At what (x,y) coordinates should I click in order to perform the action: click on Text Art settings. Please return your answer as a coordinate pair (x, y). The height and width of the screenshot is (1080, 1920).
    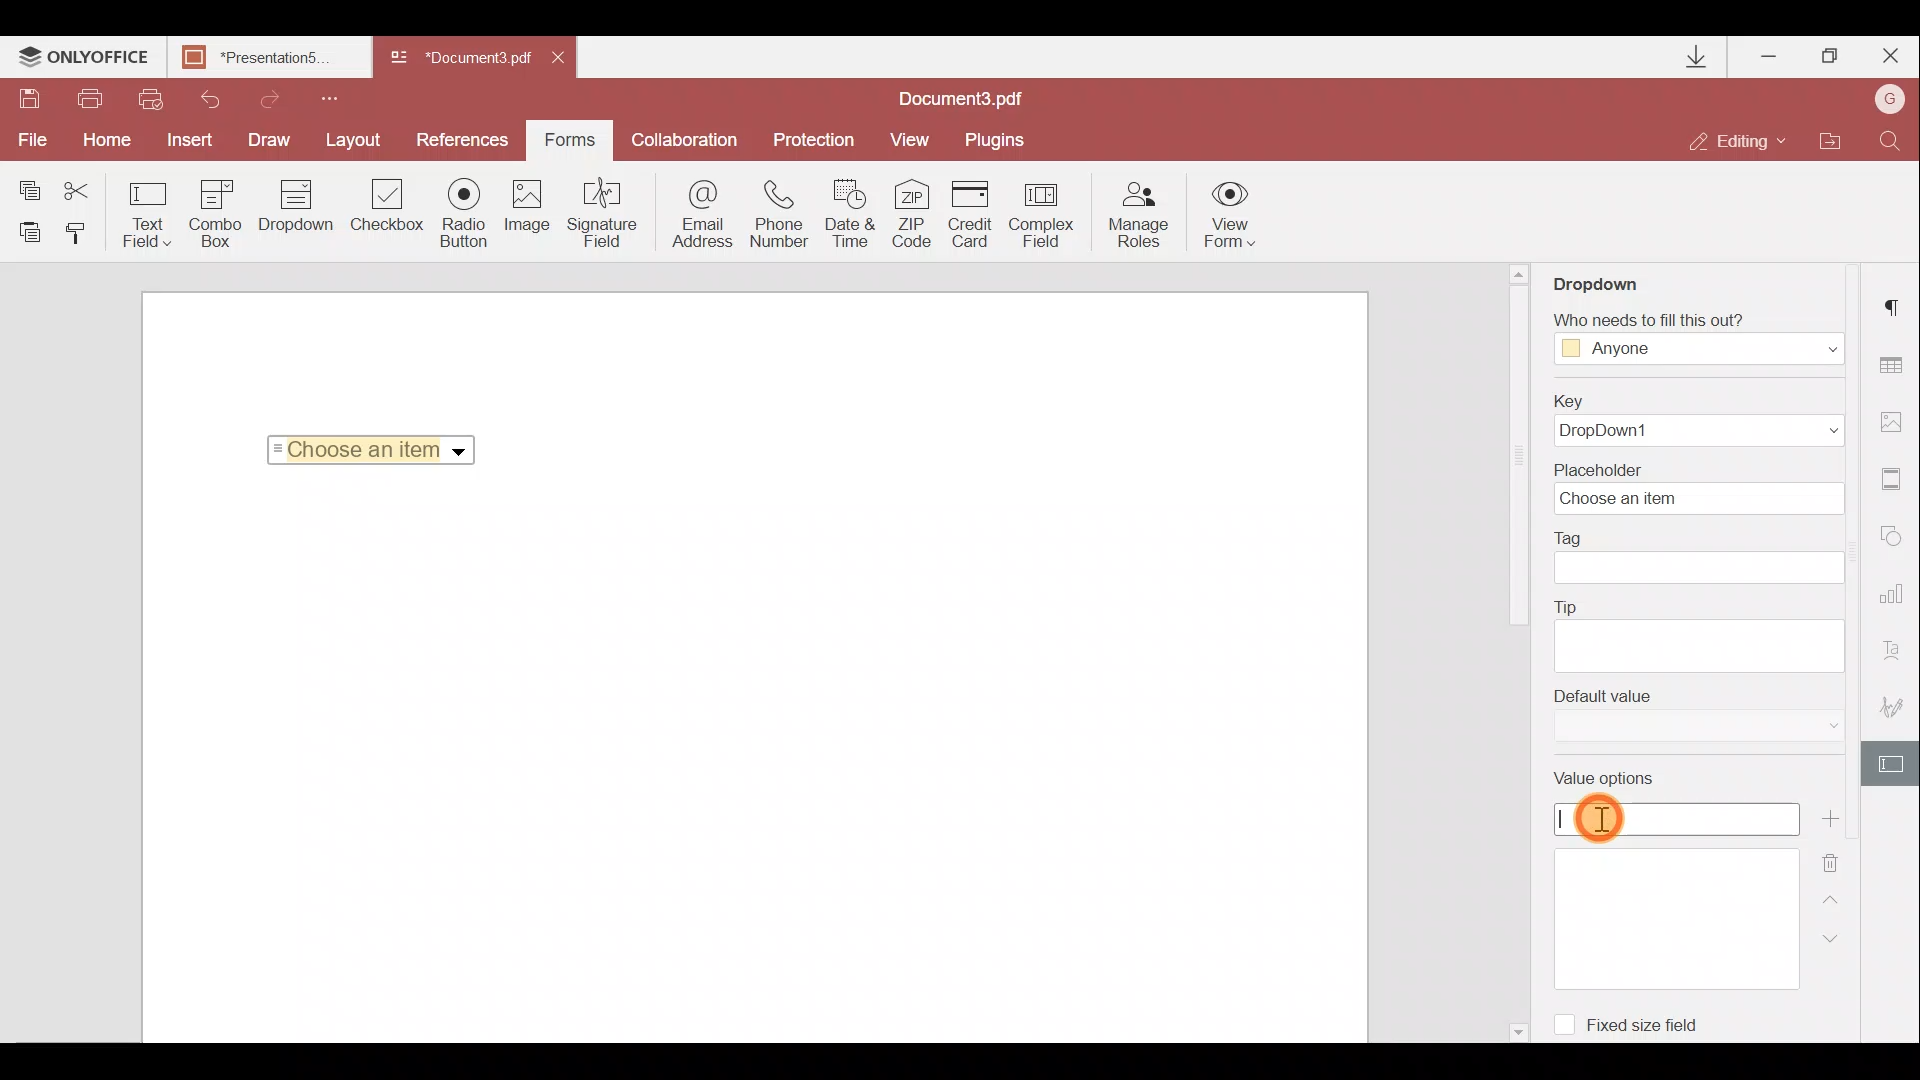
    Looking at the image, I should click on (1897, 656).